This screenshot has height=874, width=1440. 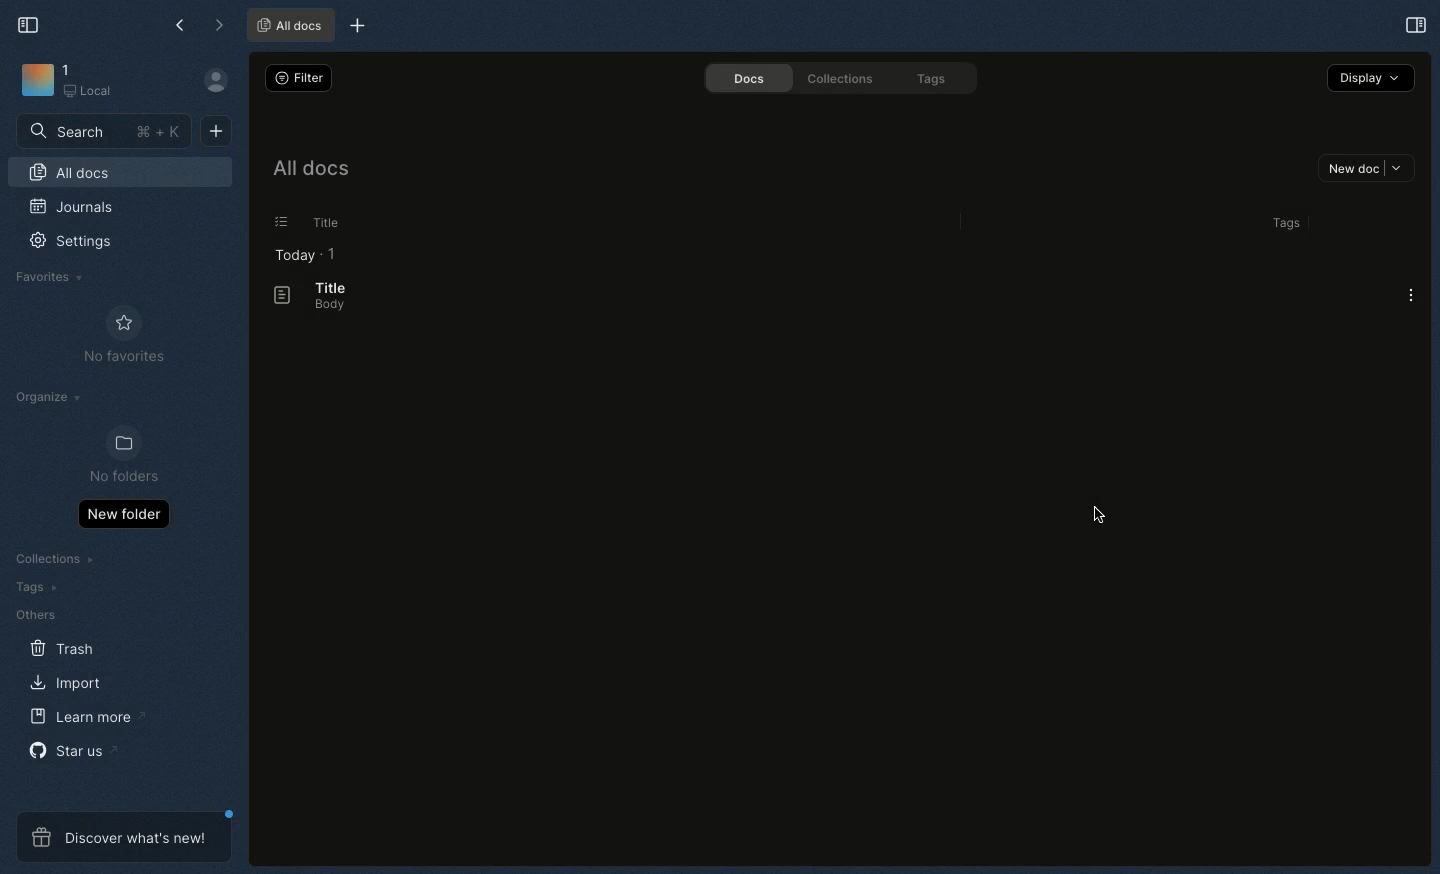 I want to click on New doc, so click(x=216, y=129).